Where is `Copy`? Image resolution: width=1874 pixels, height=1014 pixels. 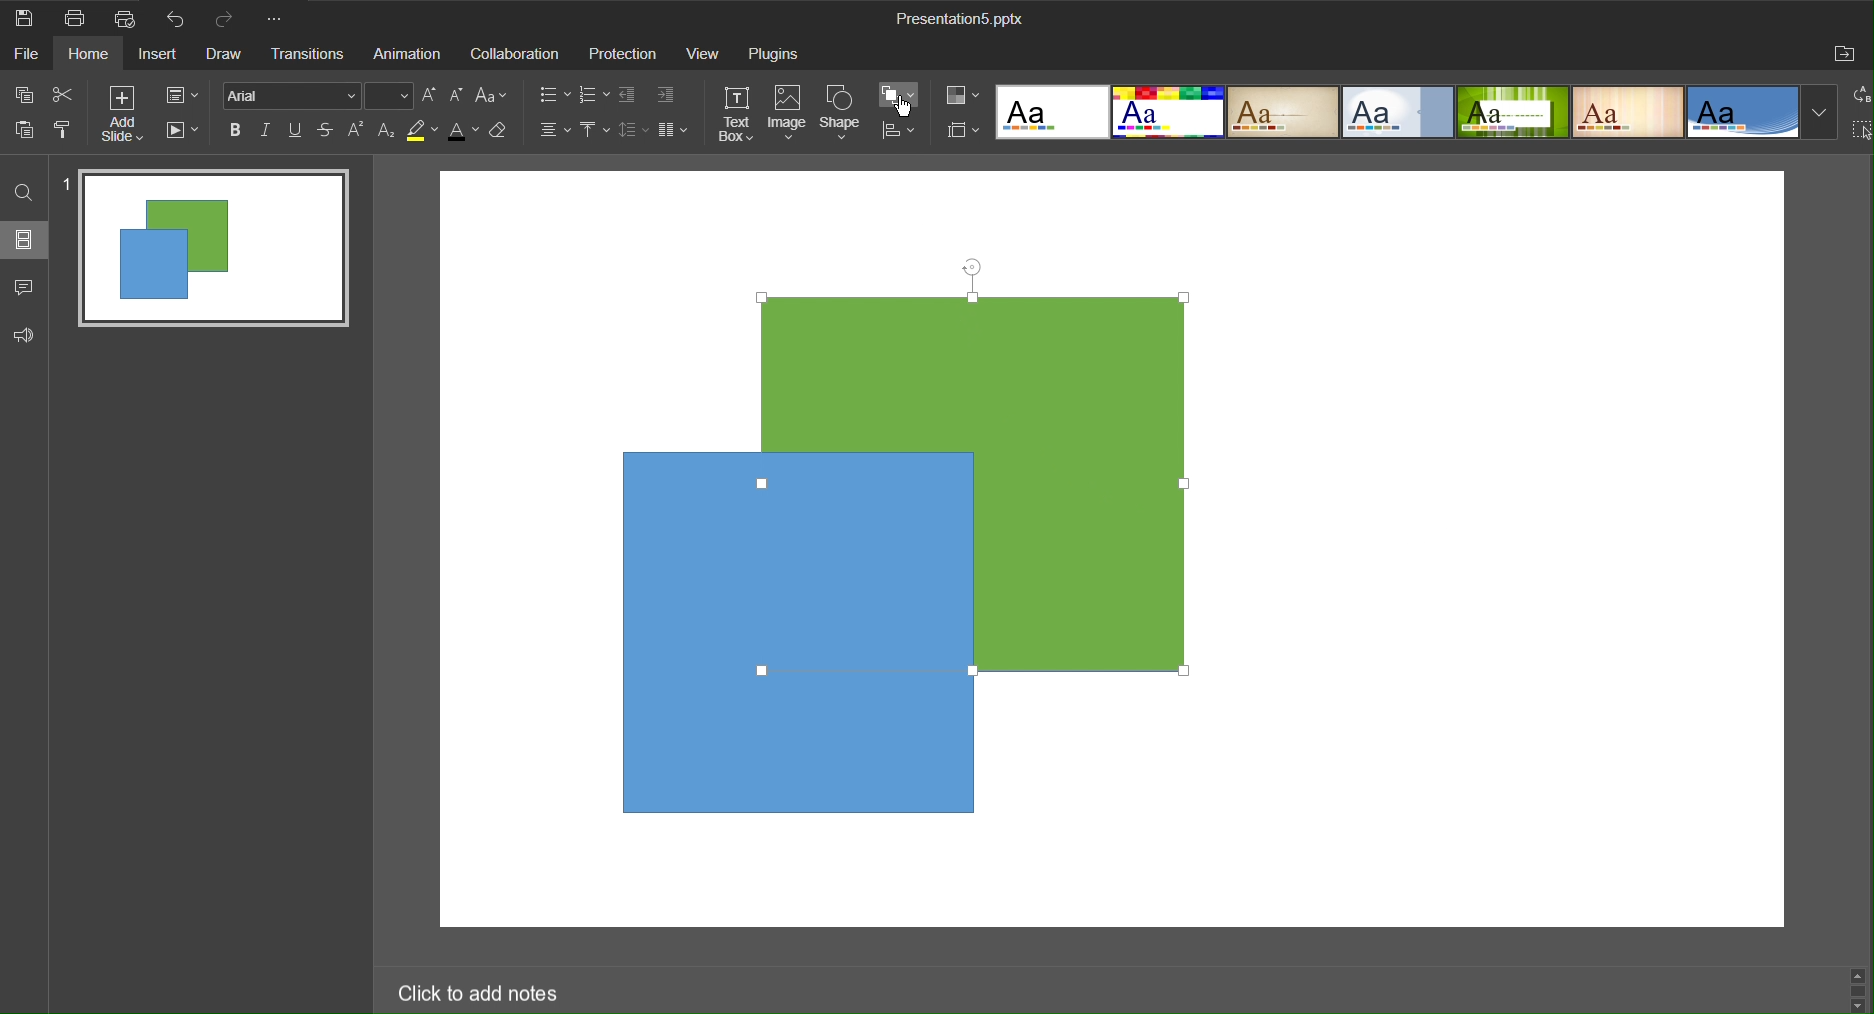
Copy is located at coordinates (21, 93).